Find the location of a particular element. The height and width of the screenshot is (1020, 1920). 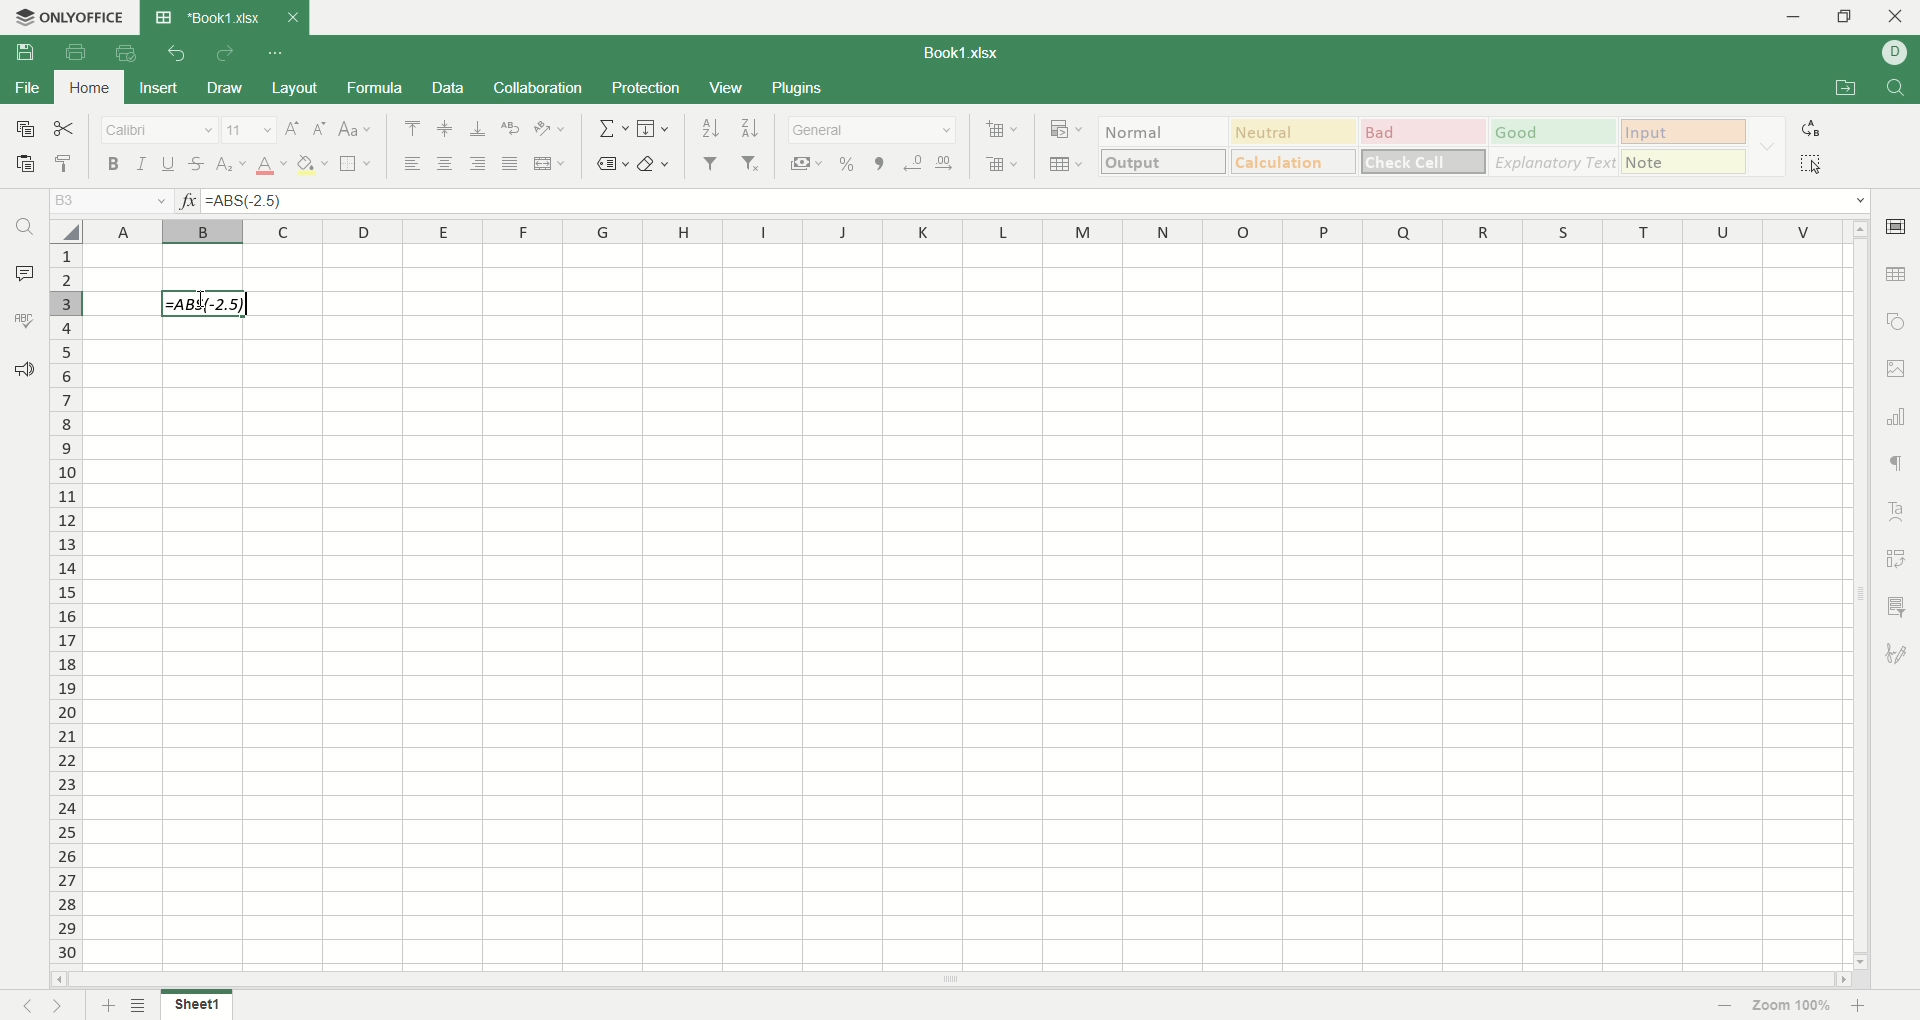

comment is located at coordinates (19, 271).